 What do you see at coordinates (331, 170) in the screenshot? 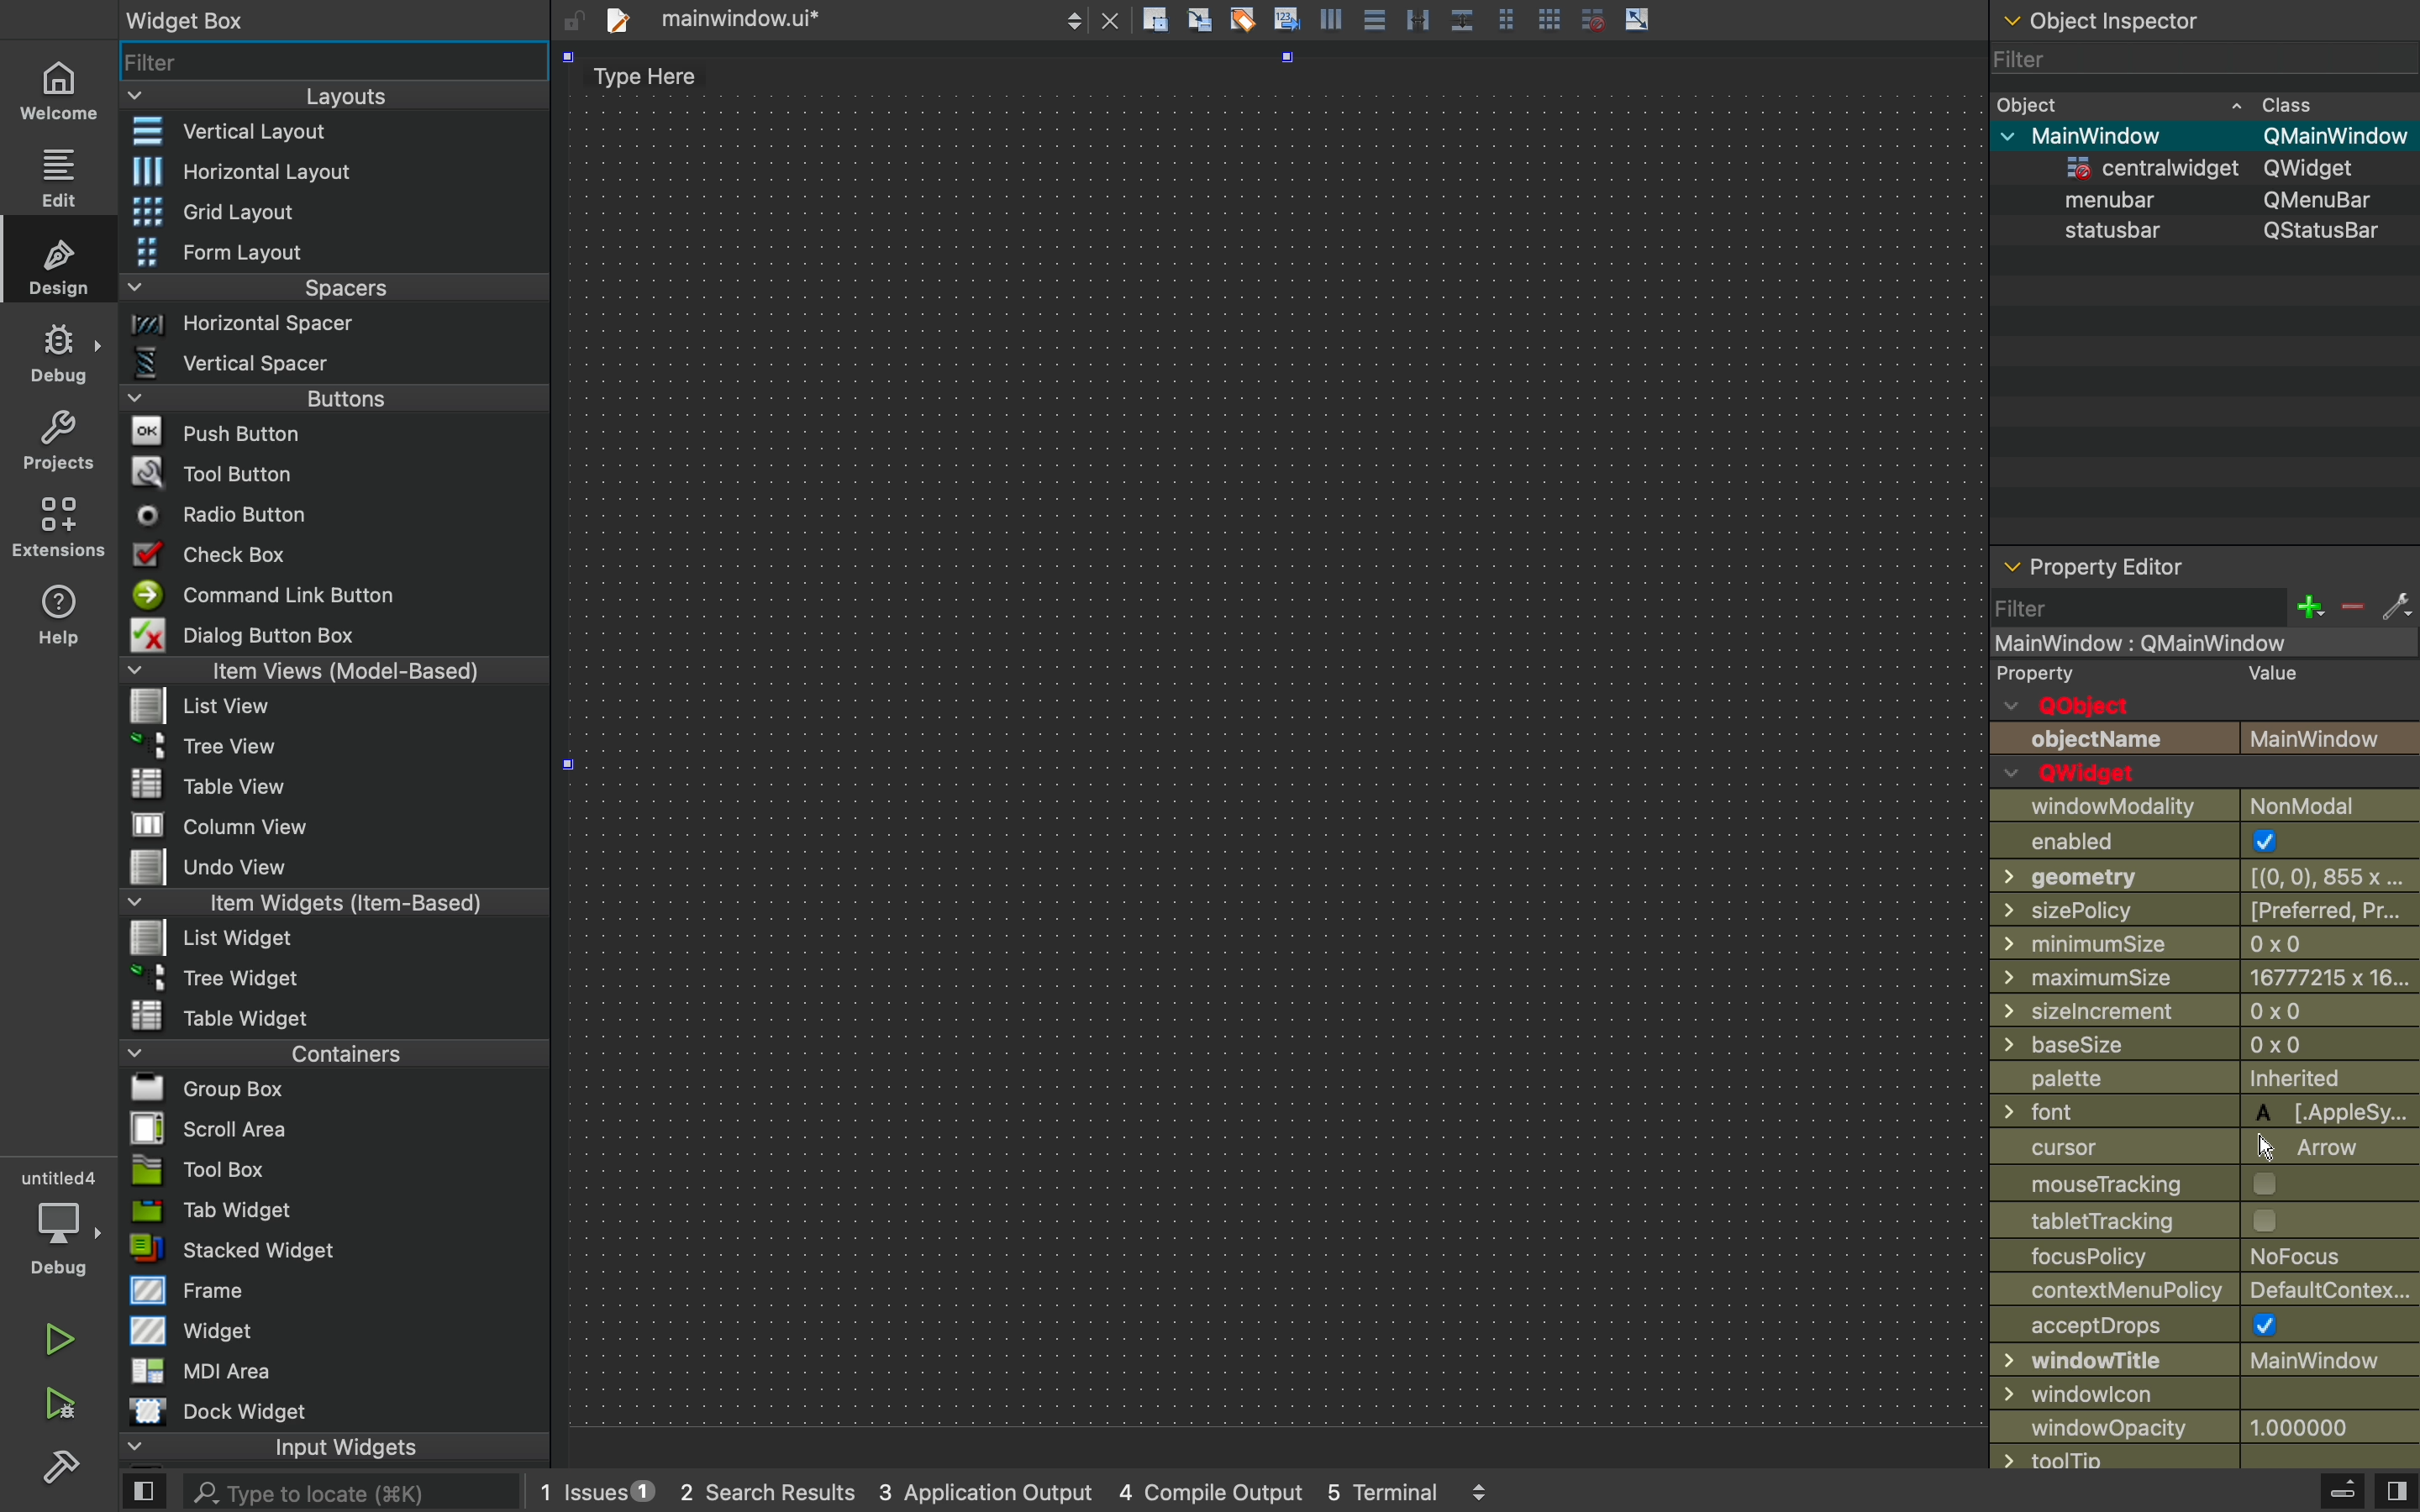
I see `horizontal layout` at bounding box center [331, 170].